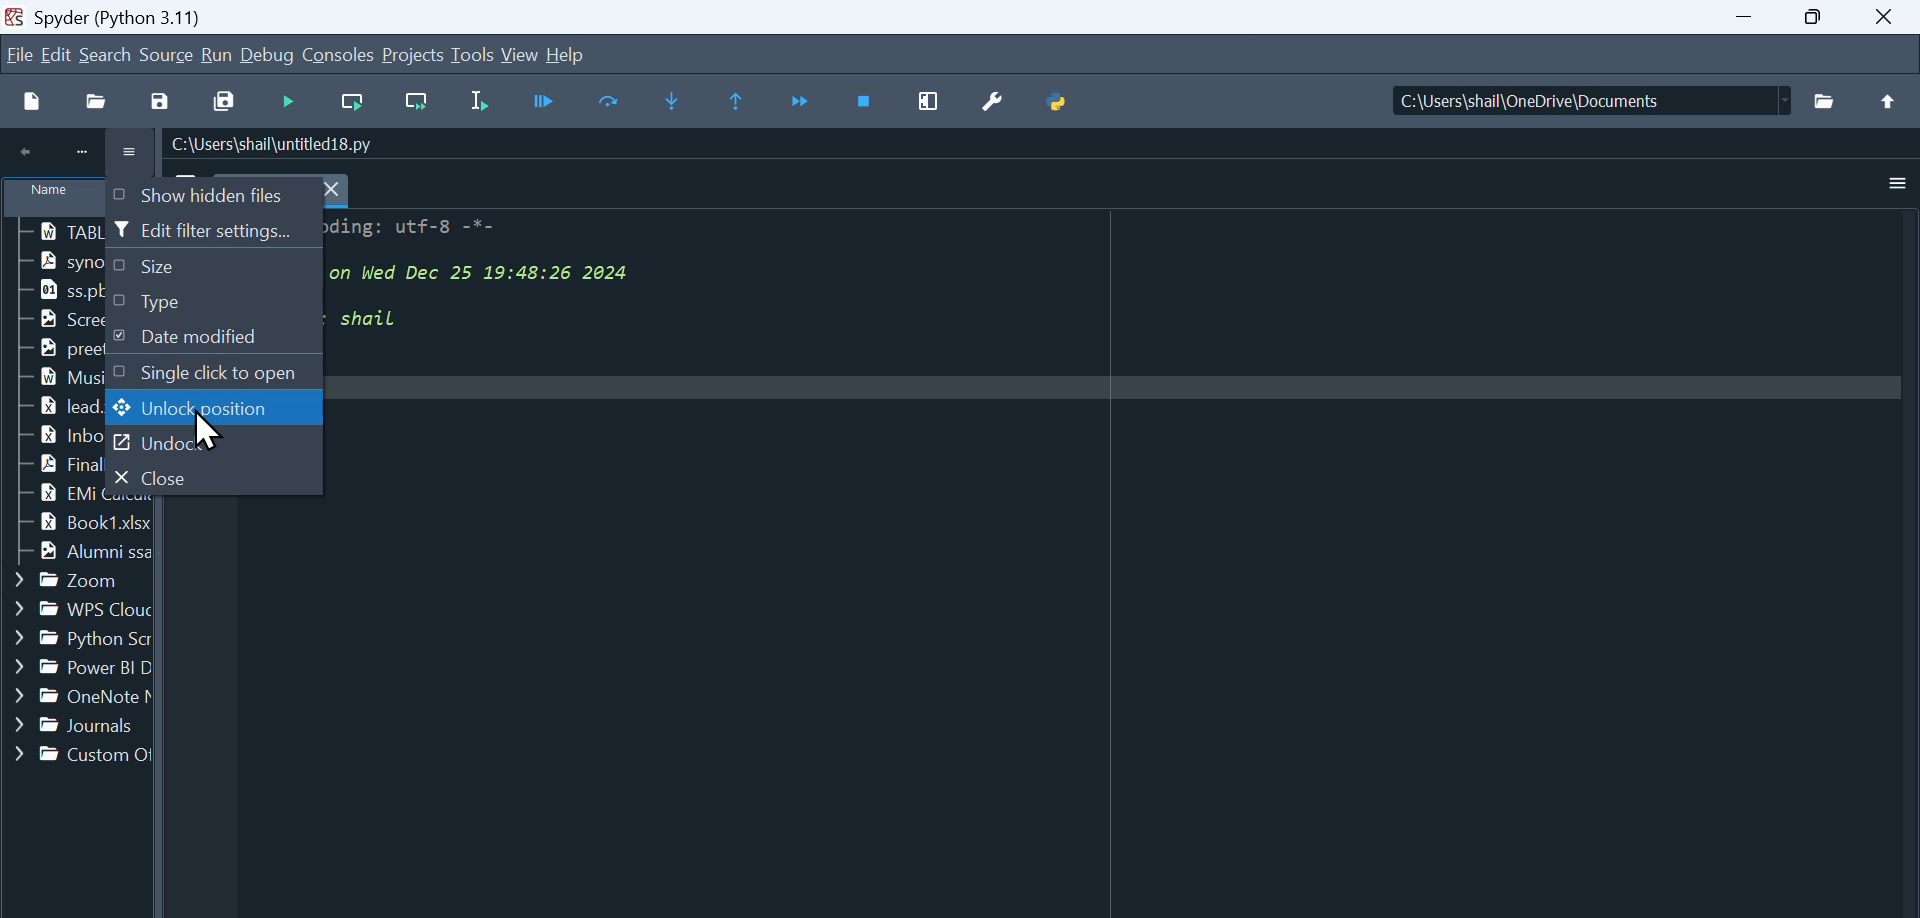  I want to click on single click to open, so click(209, 372).